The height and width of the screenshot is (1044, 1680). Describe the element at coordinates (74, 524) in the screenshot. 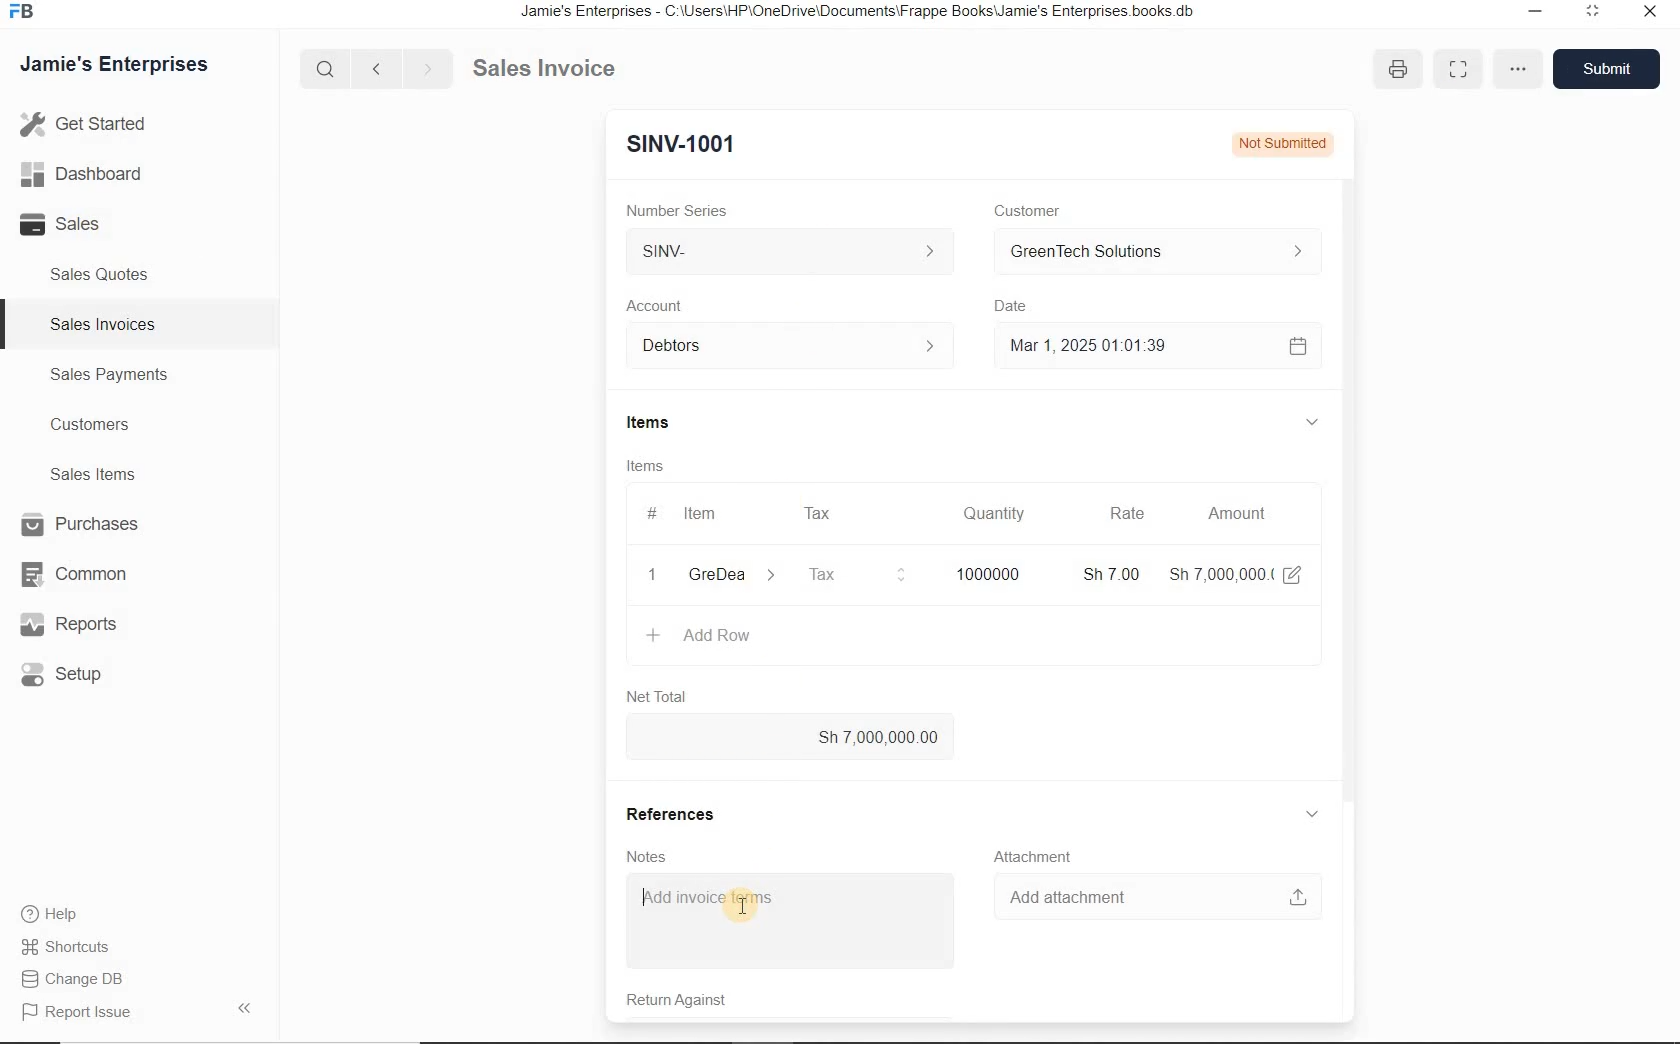

I see `Purchases` at that location.